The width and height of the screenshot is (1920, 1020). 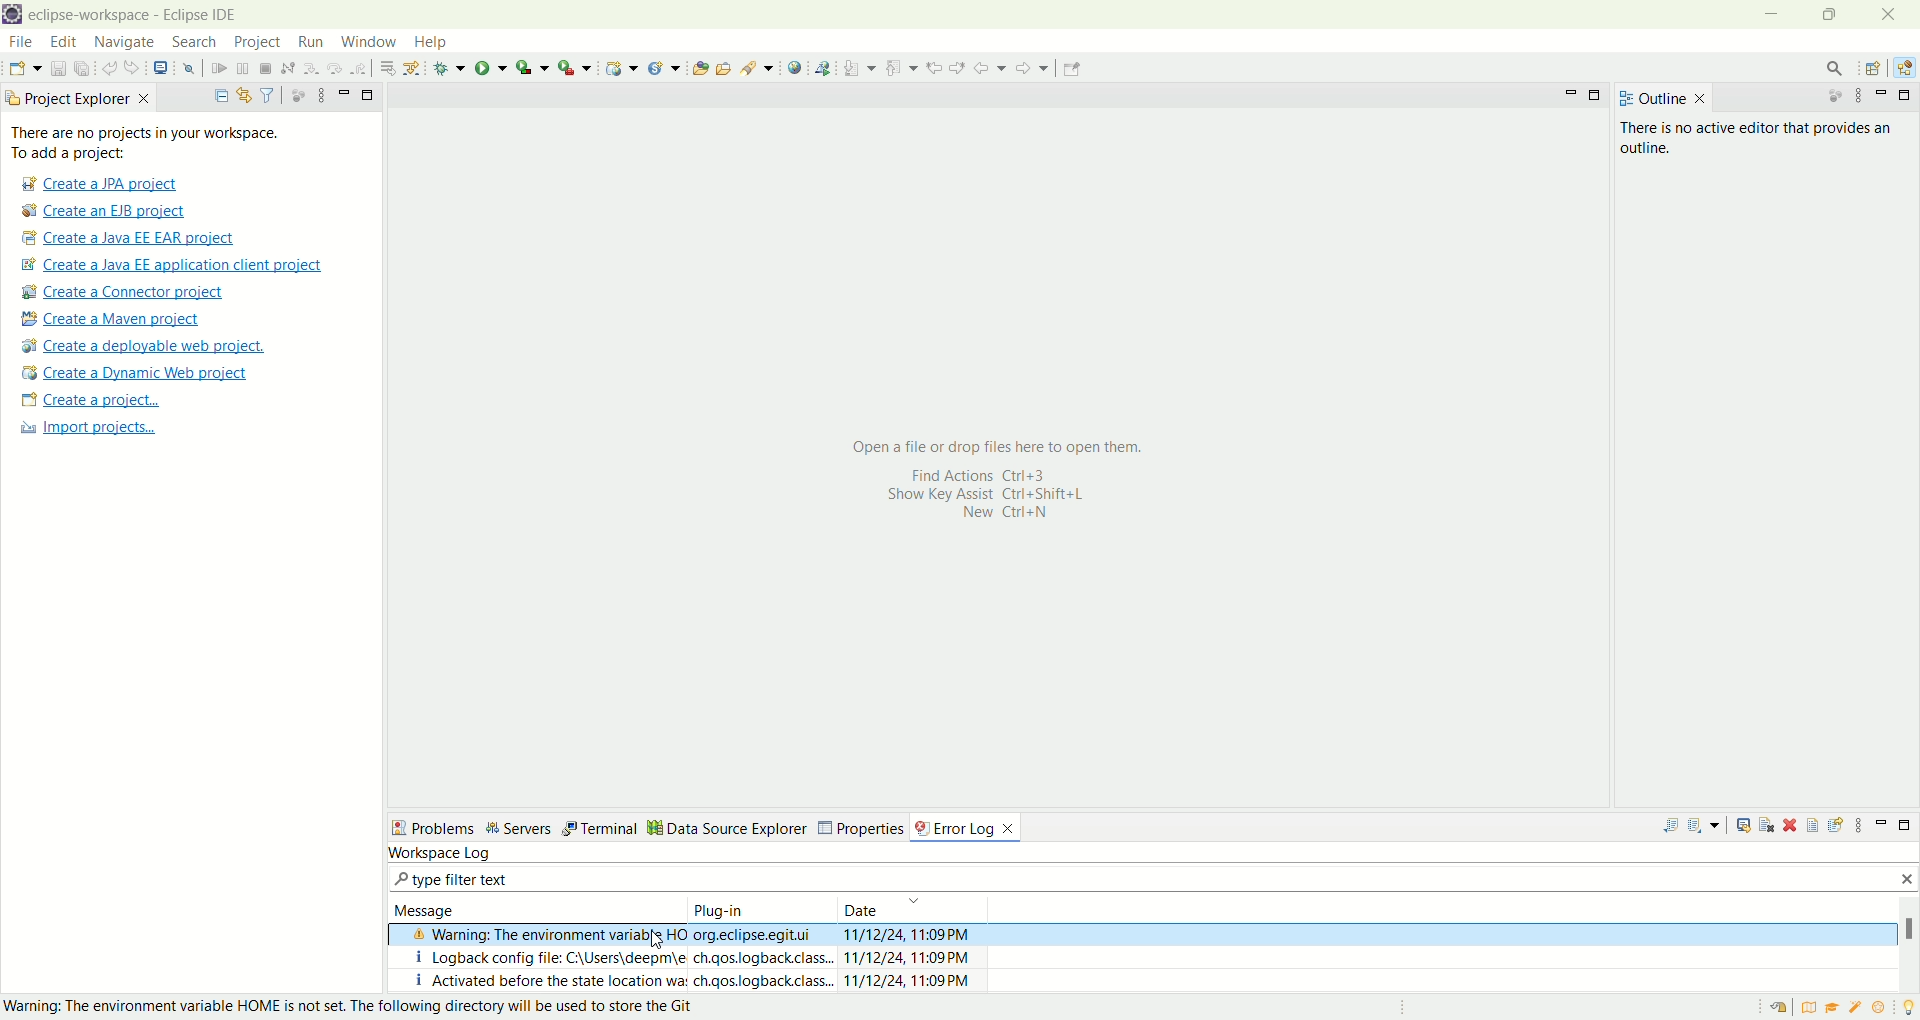 I want to click on edit, so click(x=66, y=41).